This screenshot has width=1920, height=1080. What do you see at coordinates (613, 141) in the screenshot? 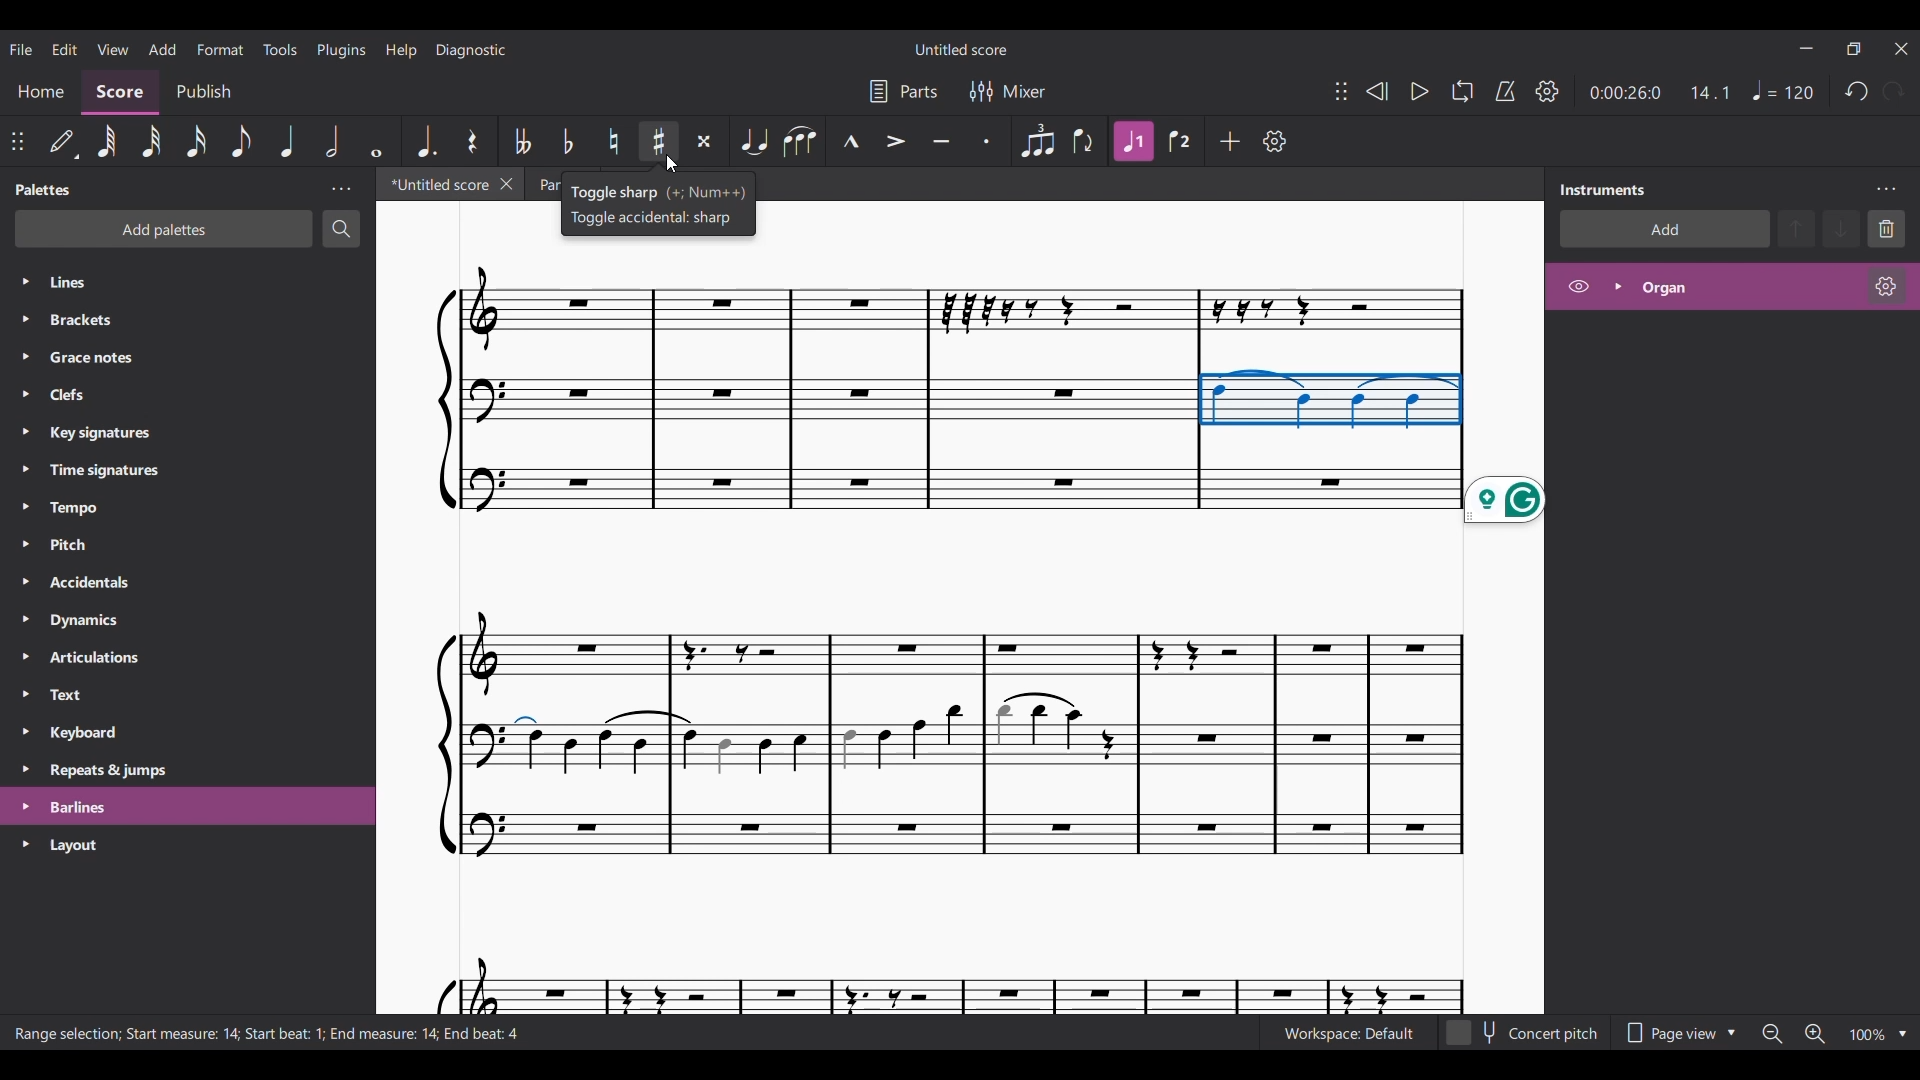
I see `Toggle natural` at bounding box center [613, 141].